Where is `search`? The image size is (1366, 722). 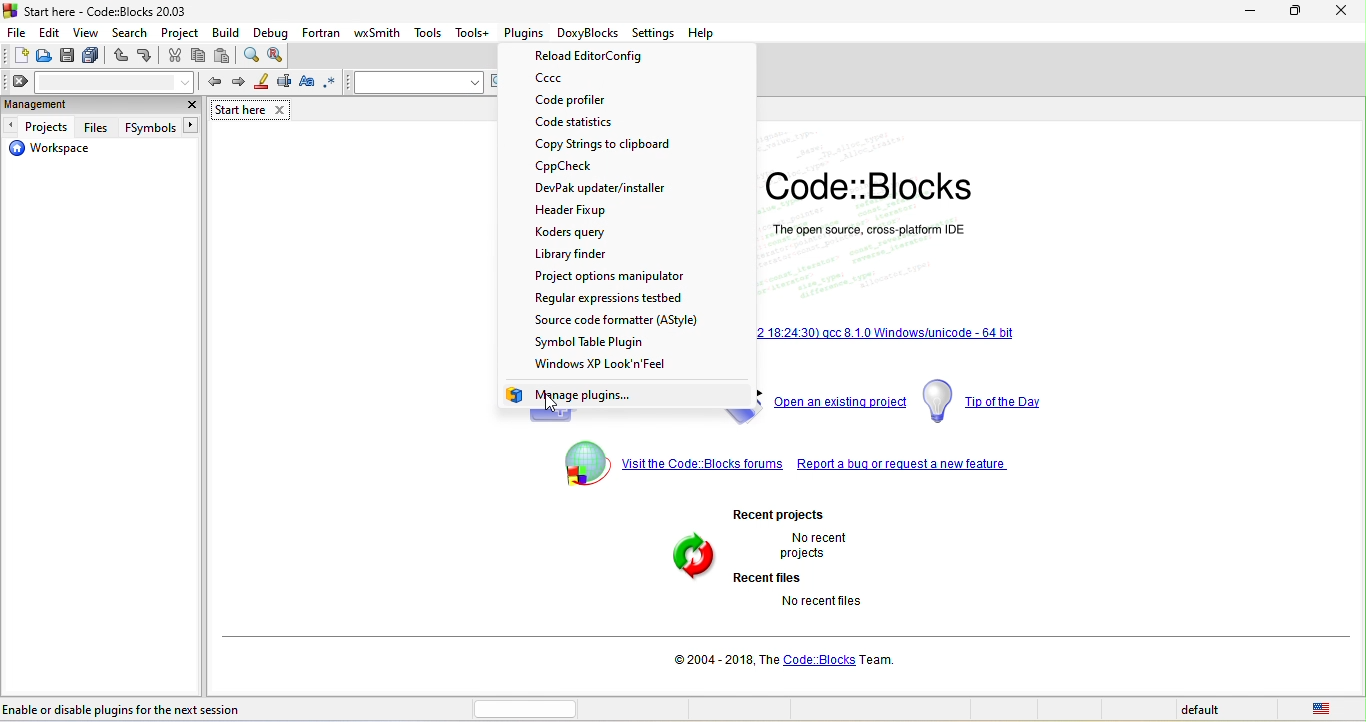
search is located at coordinates (127, 32).